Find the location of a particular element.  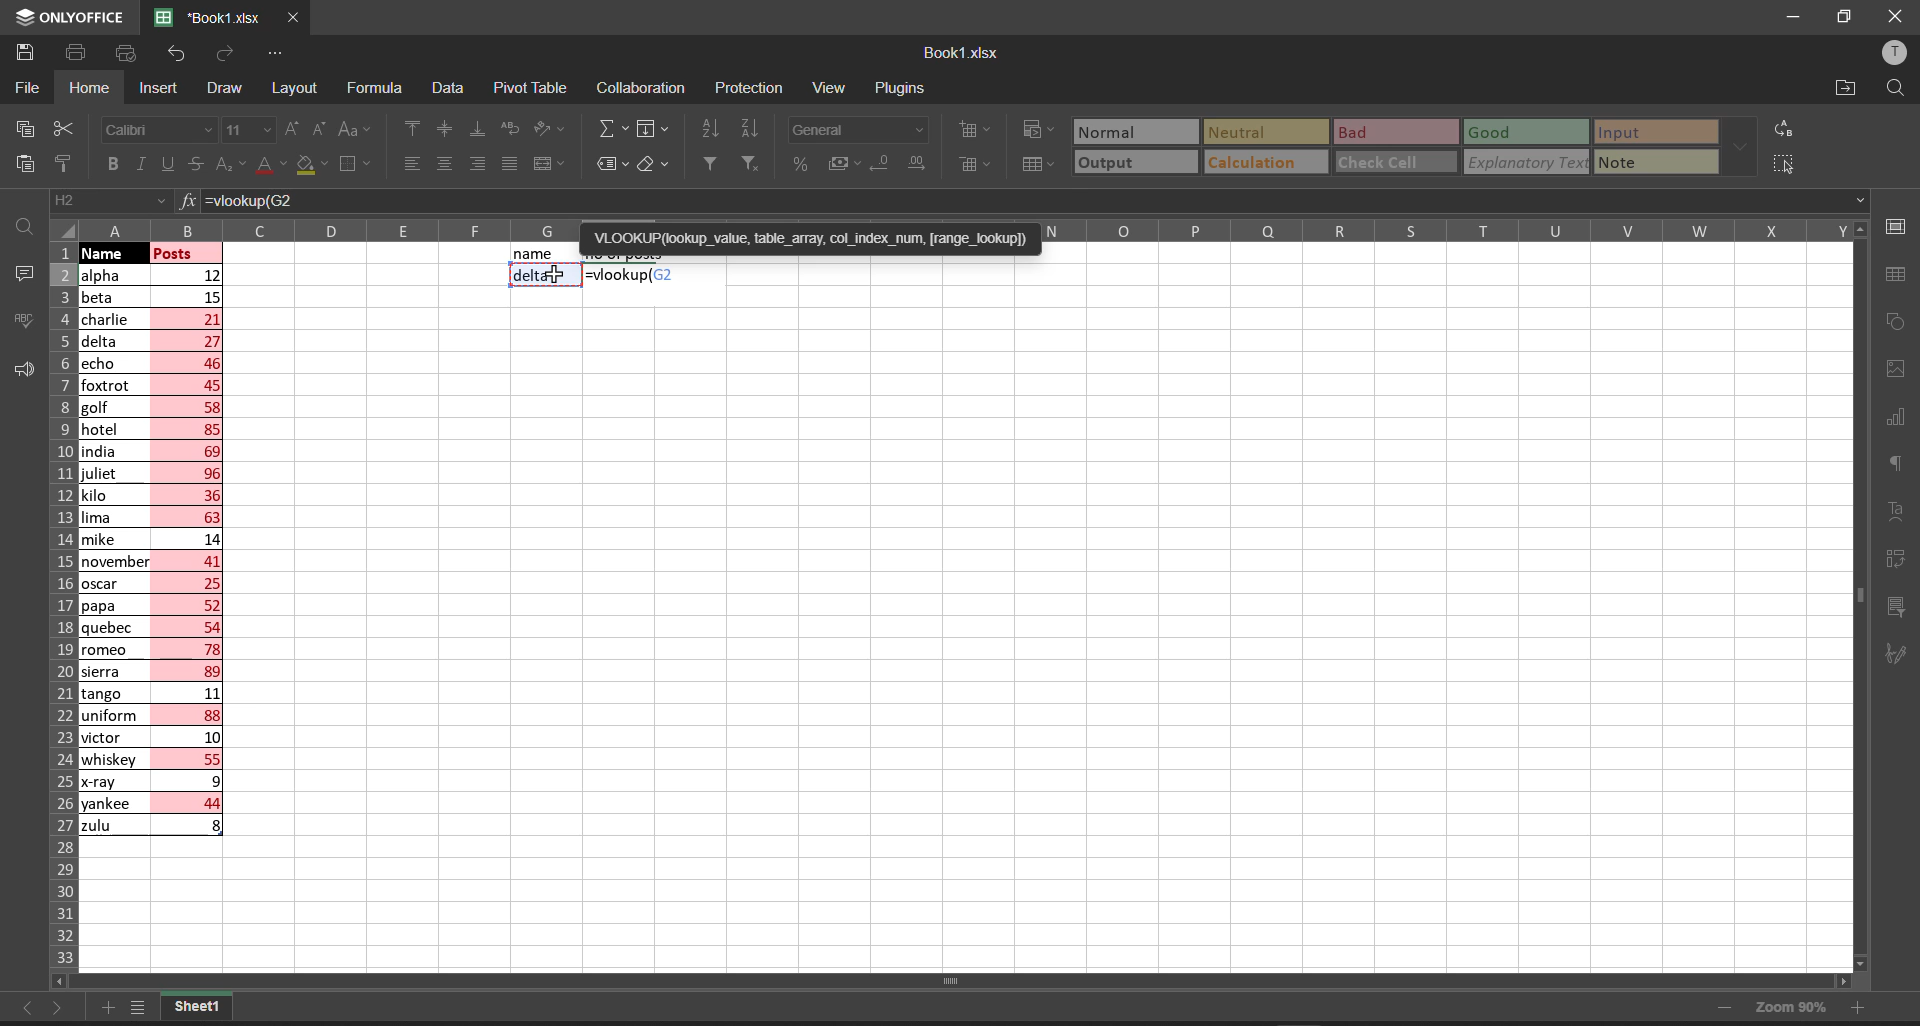

cell address is located at coordinates (107, 202).